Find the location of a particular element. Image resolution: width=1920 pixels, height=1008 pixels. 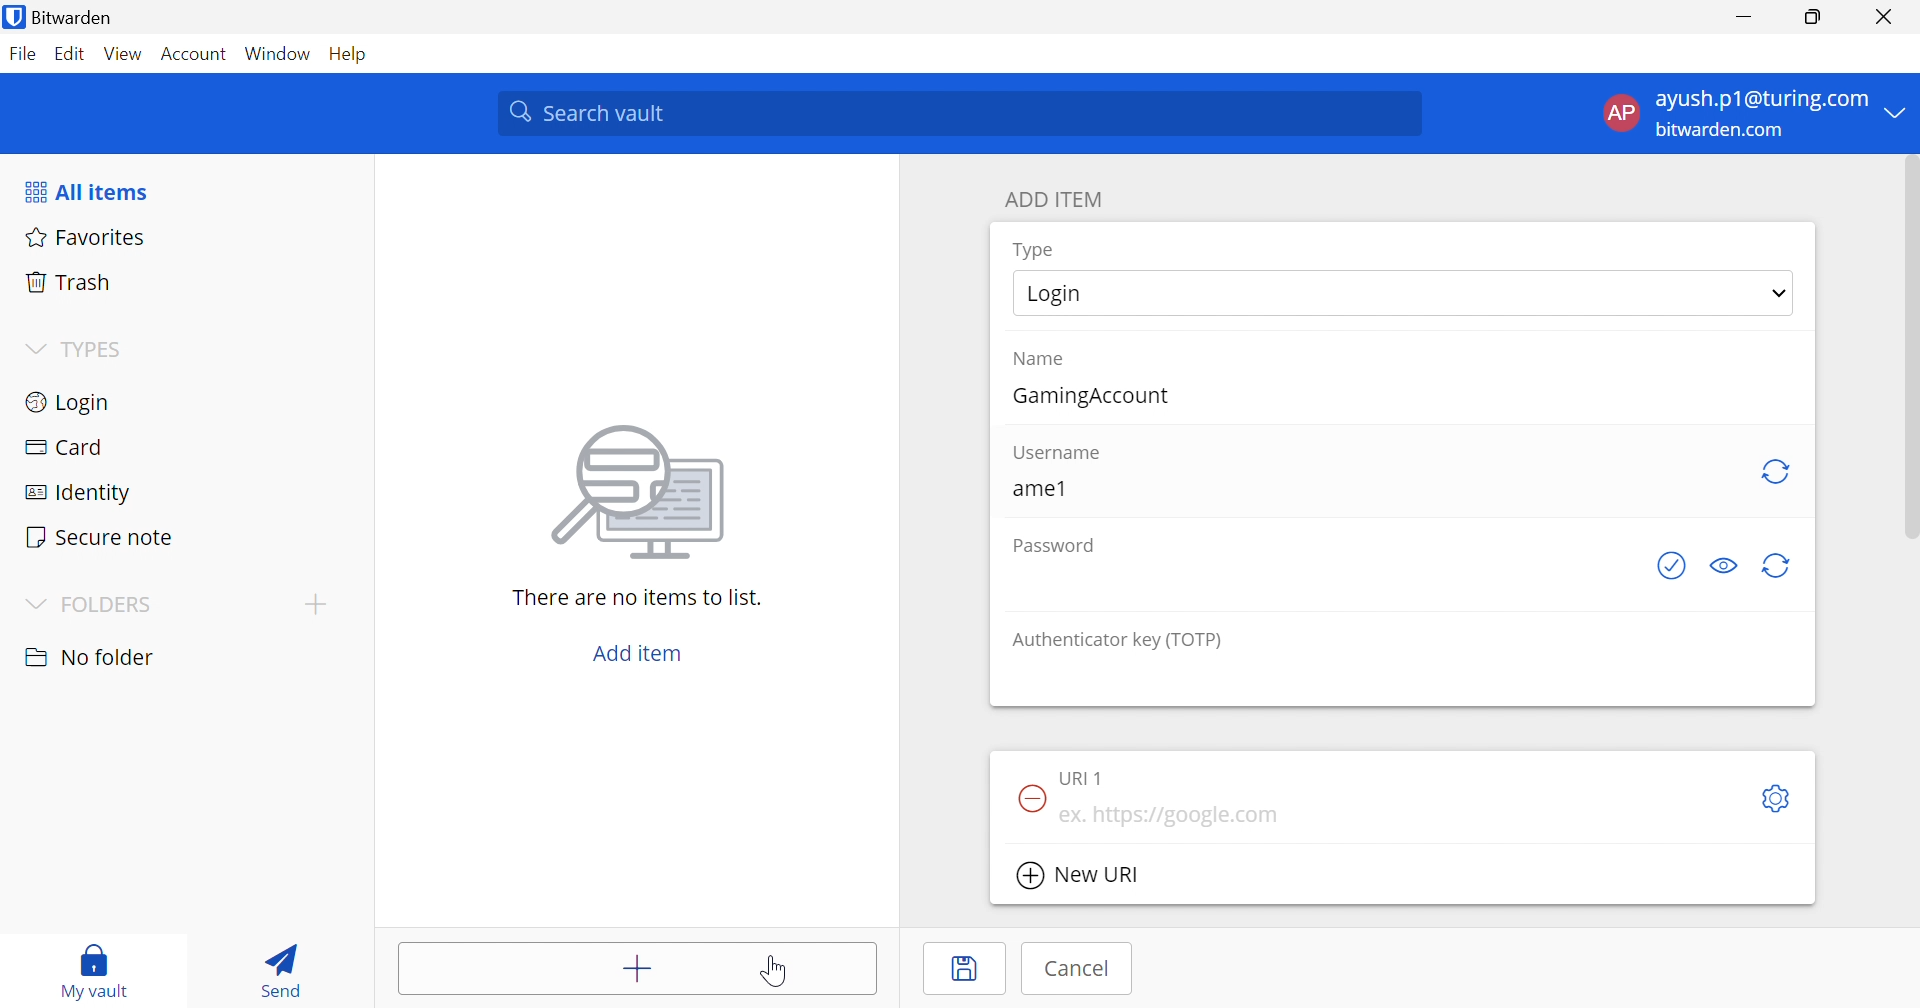

Settings is located at coordinates (1780, 798).